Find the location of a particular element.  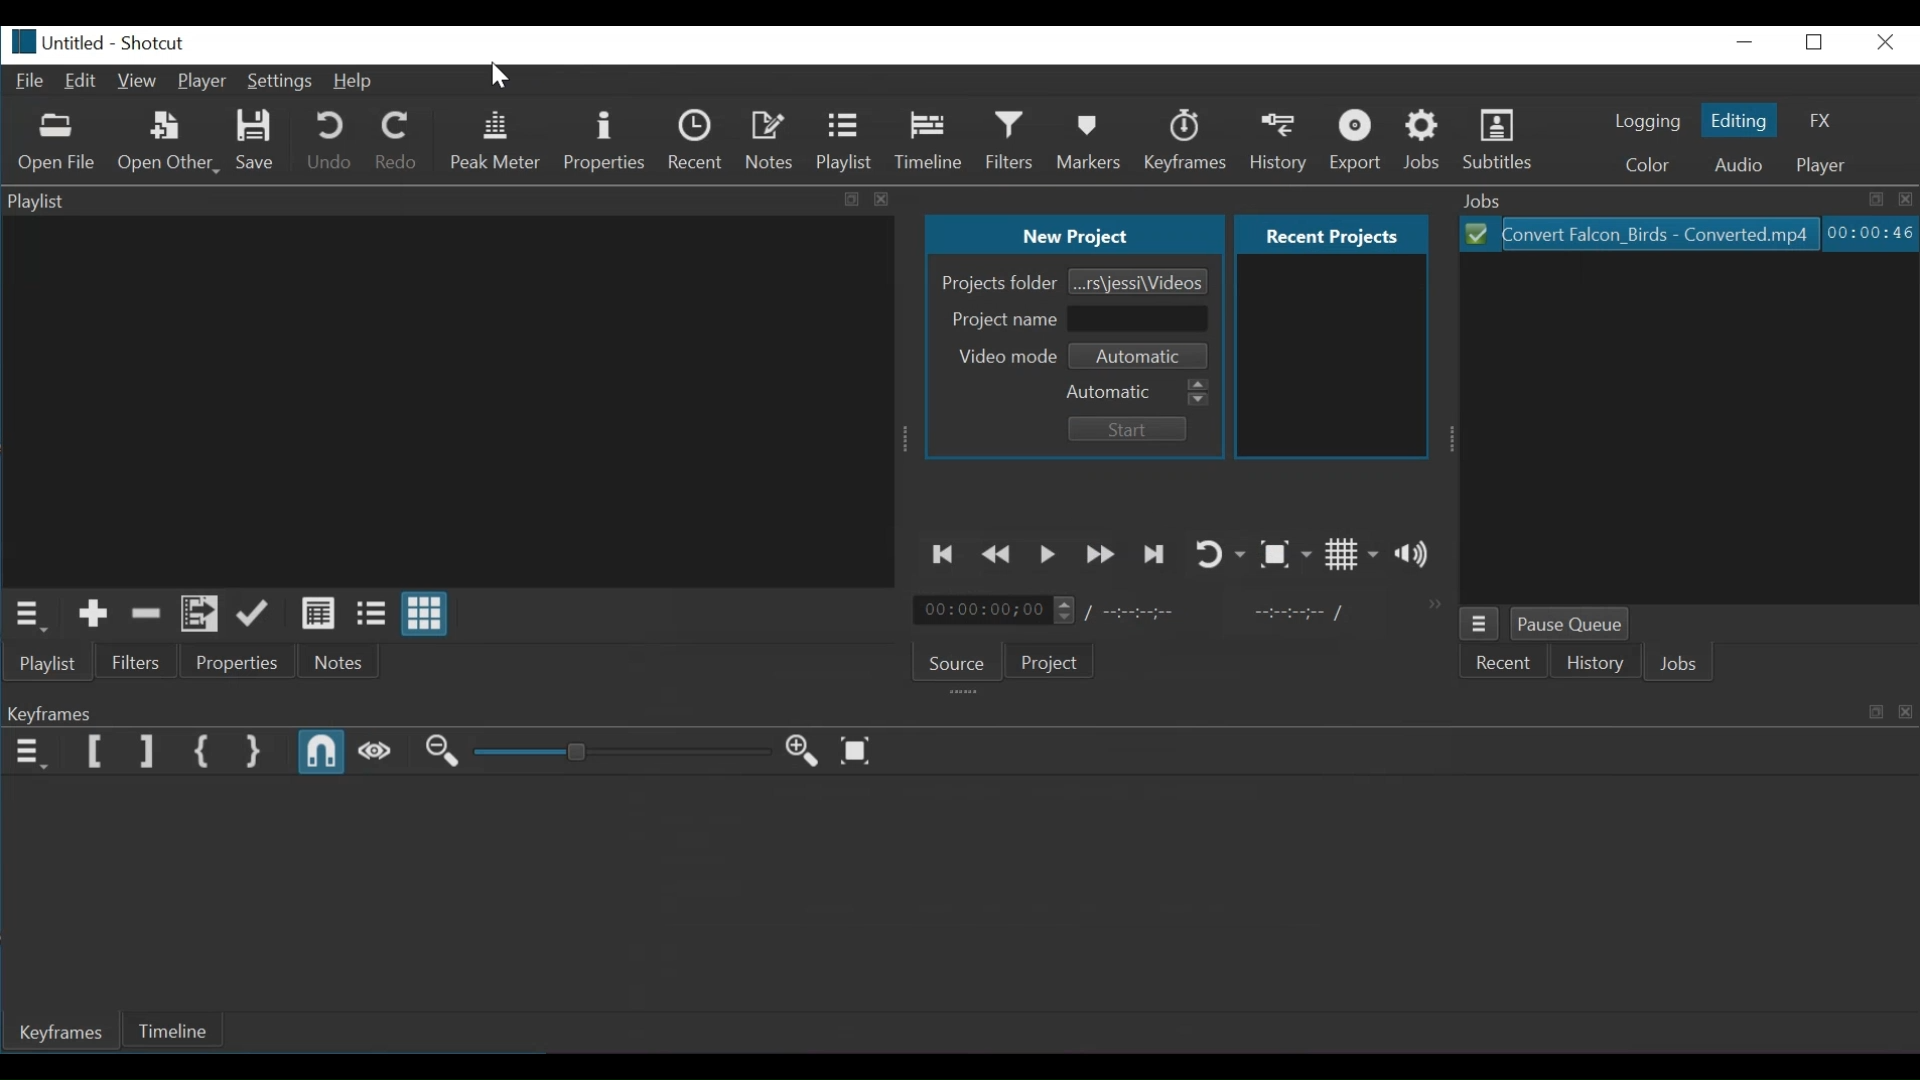

Pause Queue is located at coordinates (1570, 625).